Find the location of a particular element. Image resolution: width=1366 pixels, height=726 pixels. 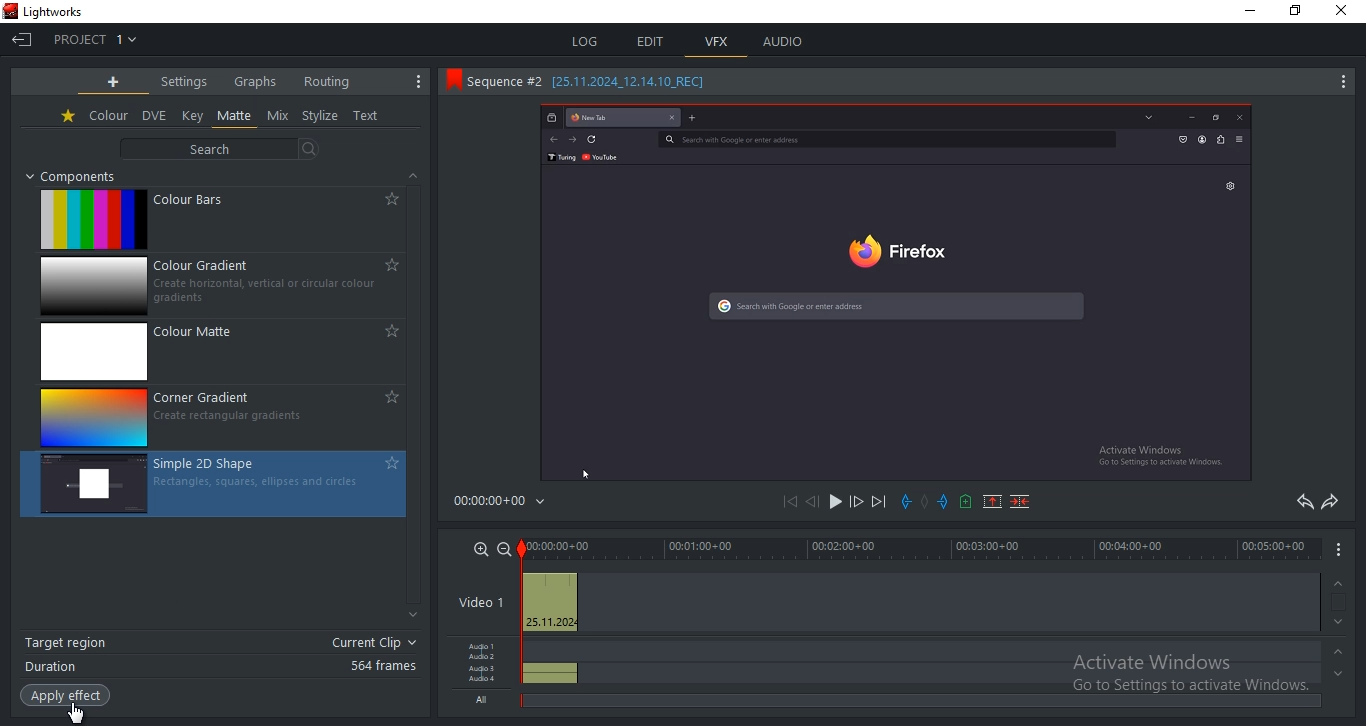

audio is located at coordinates (483, 673).